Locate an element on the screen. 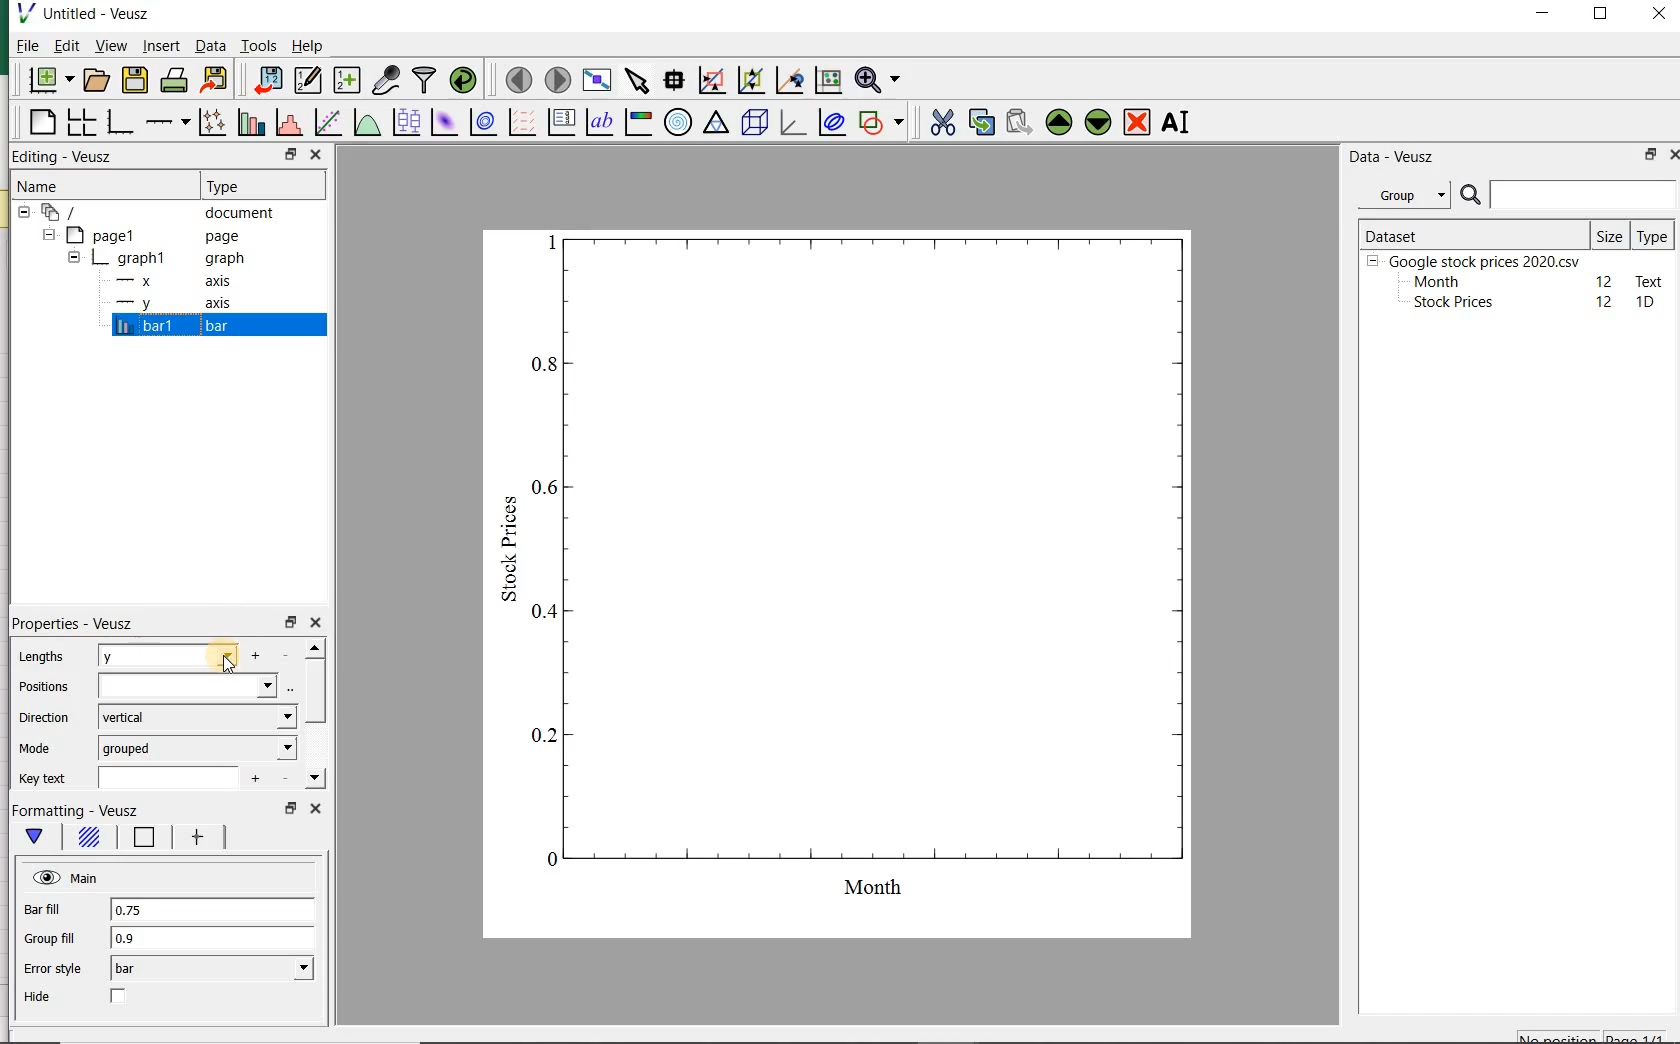 This screenshot has height=1044, width=1680. close is located at coordinates (316, 811).